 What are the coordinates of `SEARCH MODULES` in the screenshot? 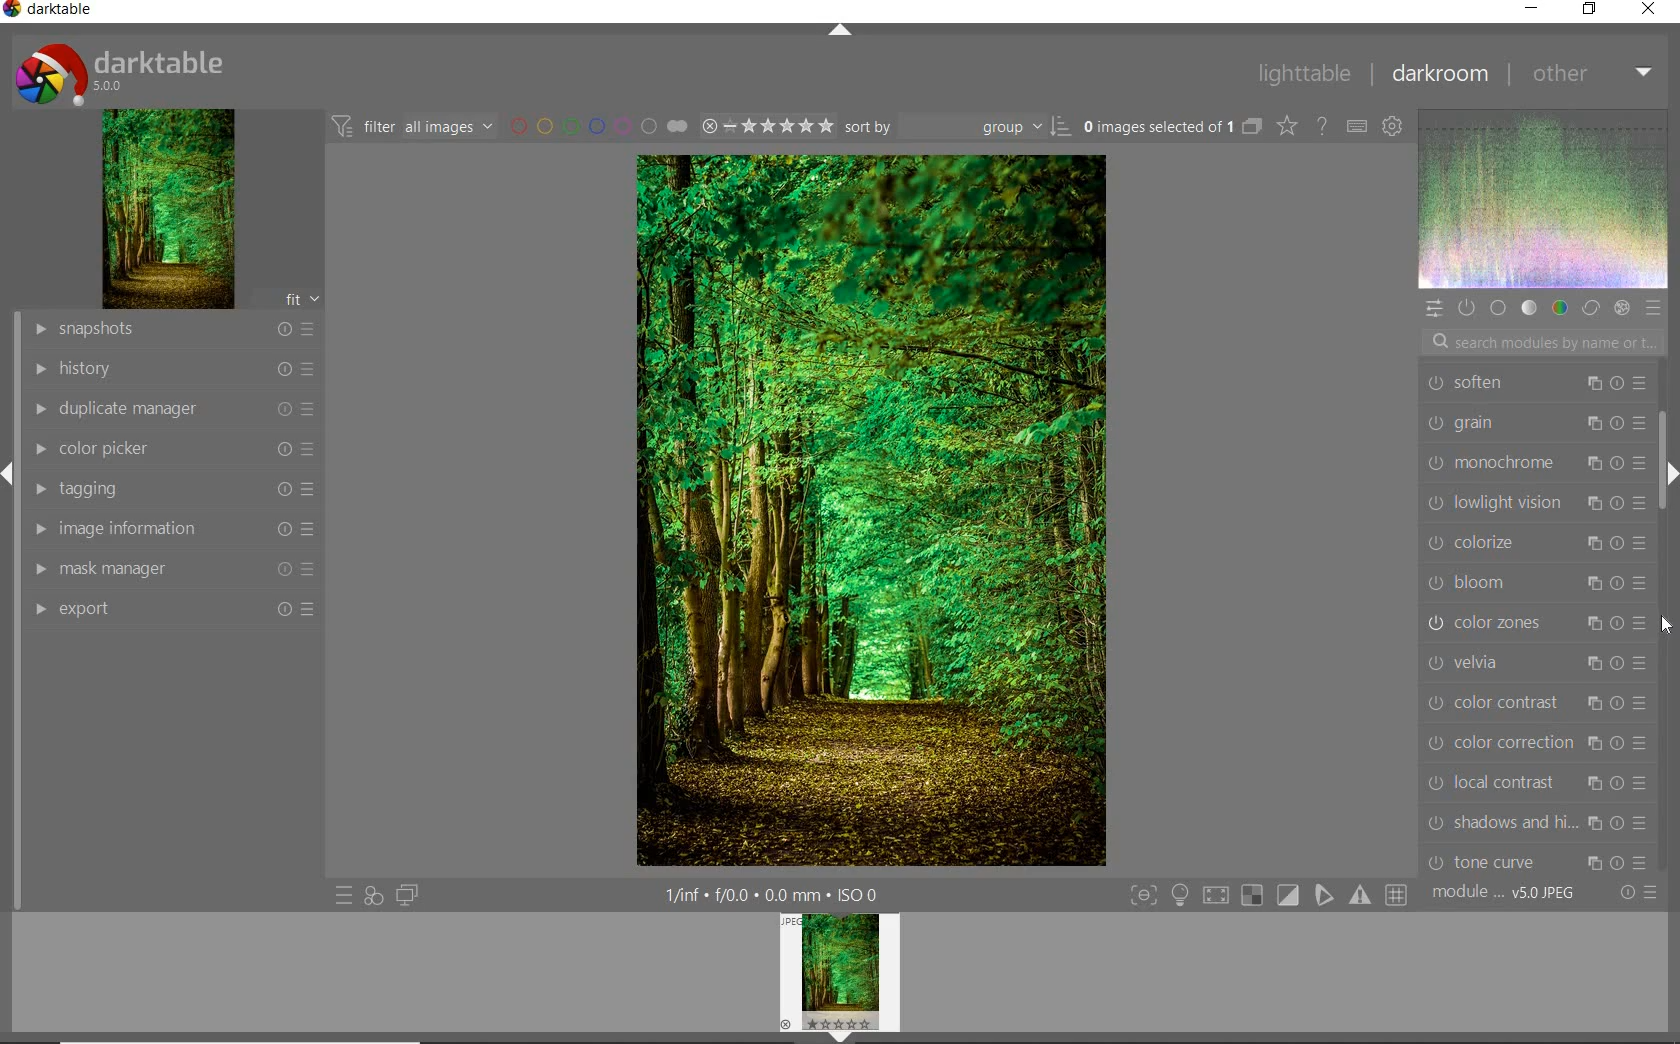 It's located at (1543, 342).